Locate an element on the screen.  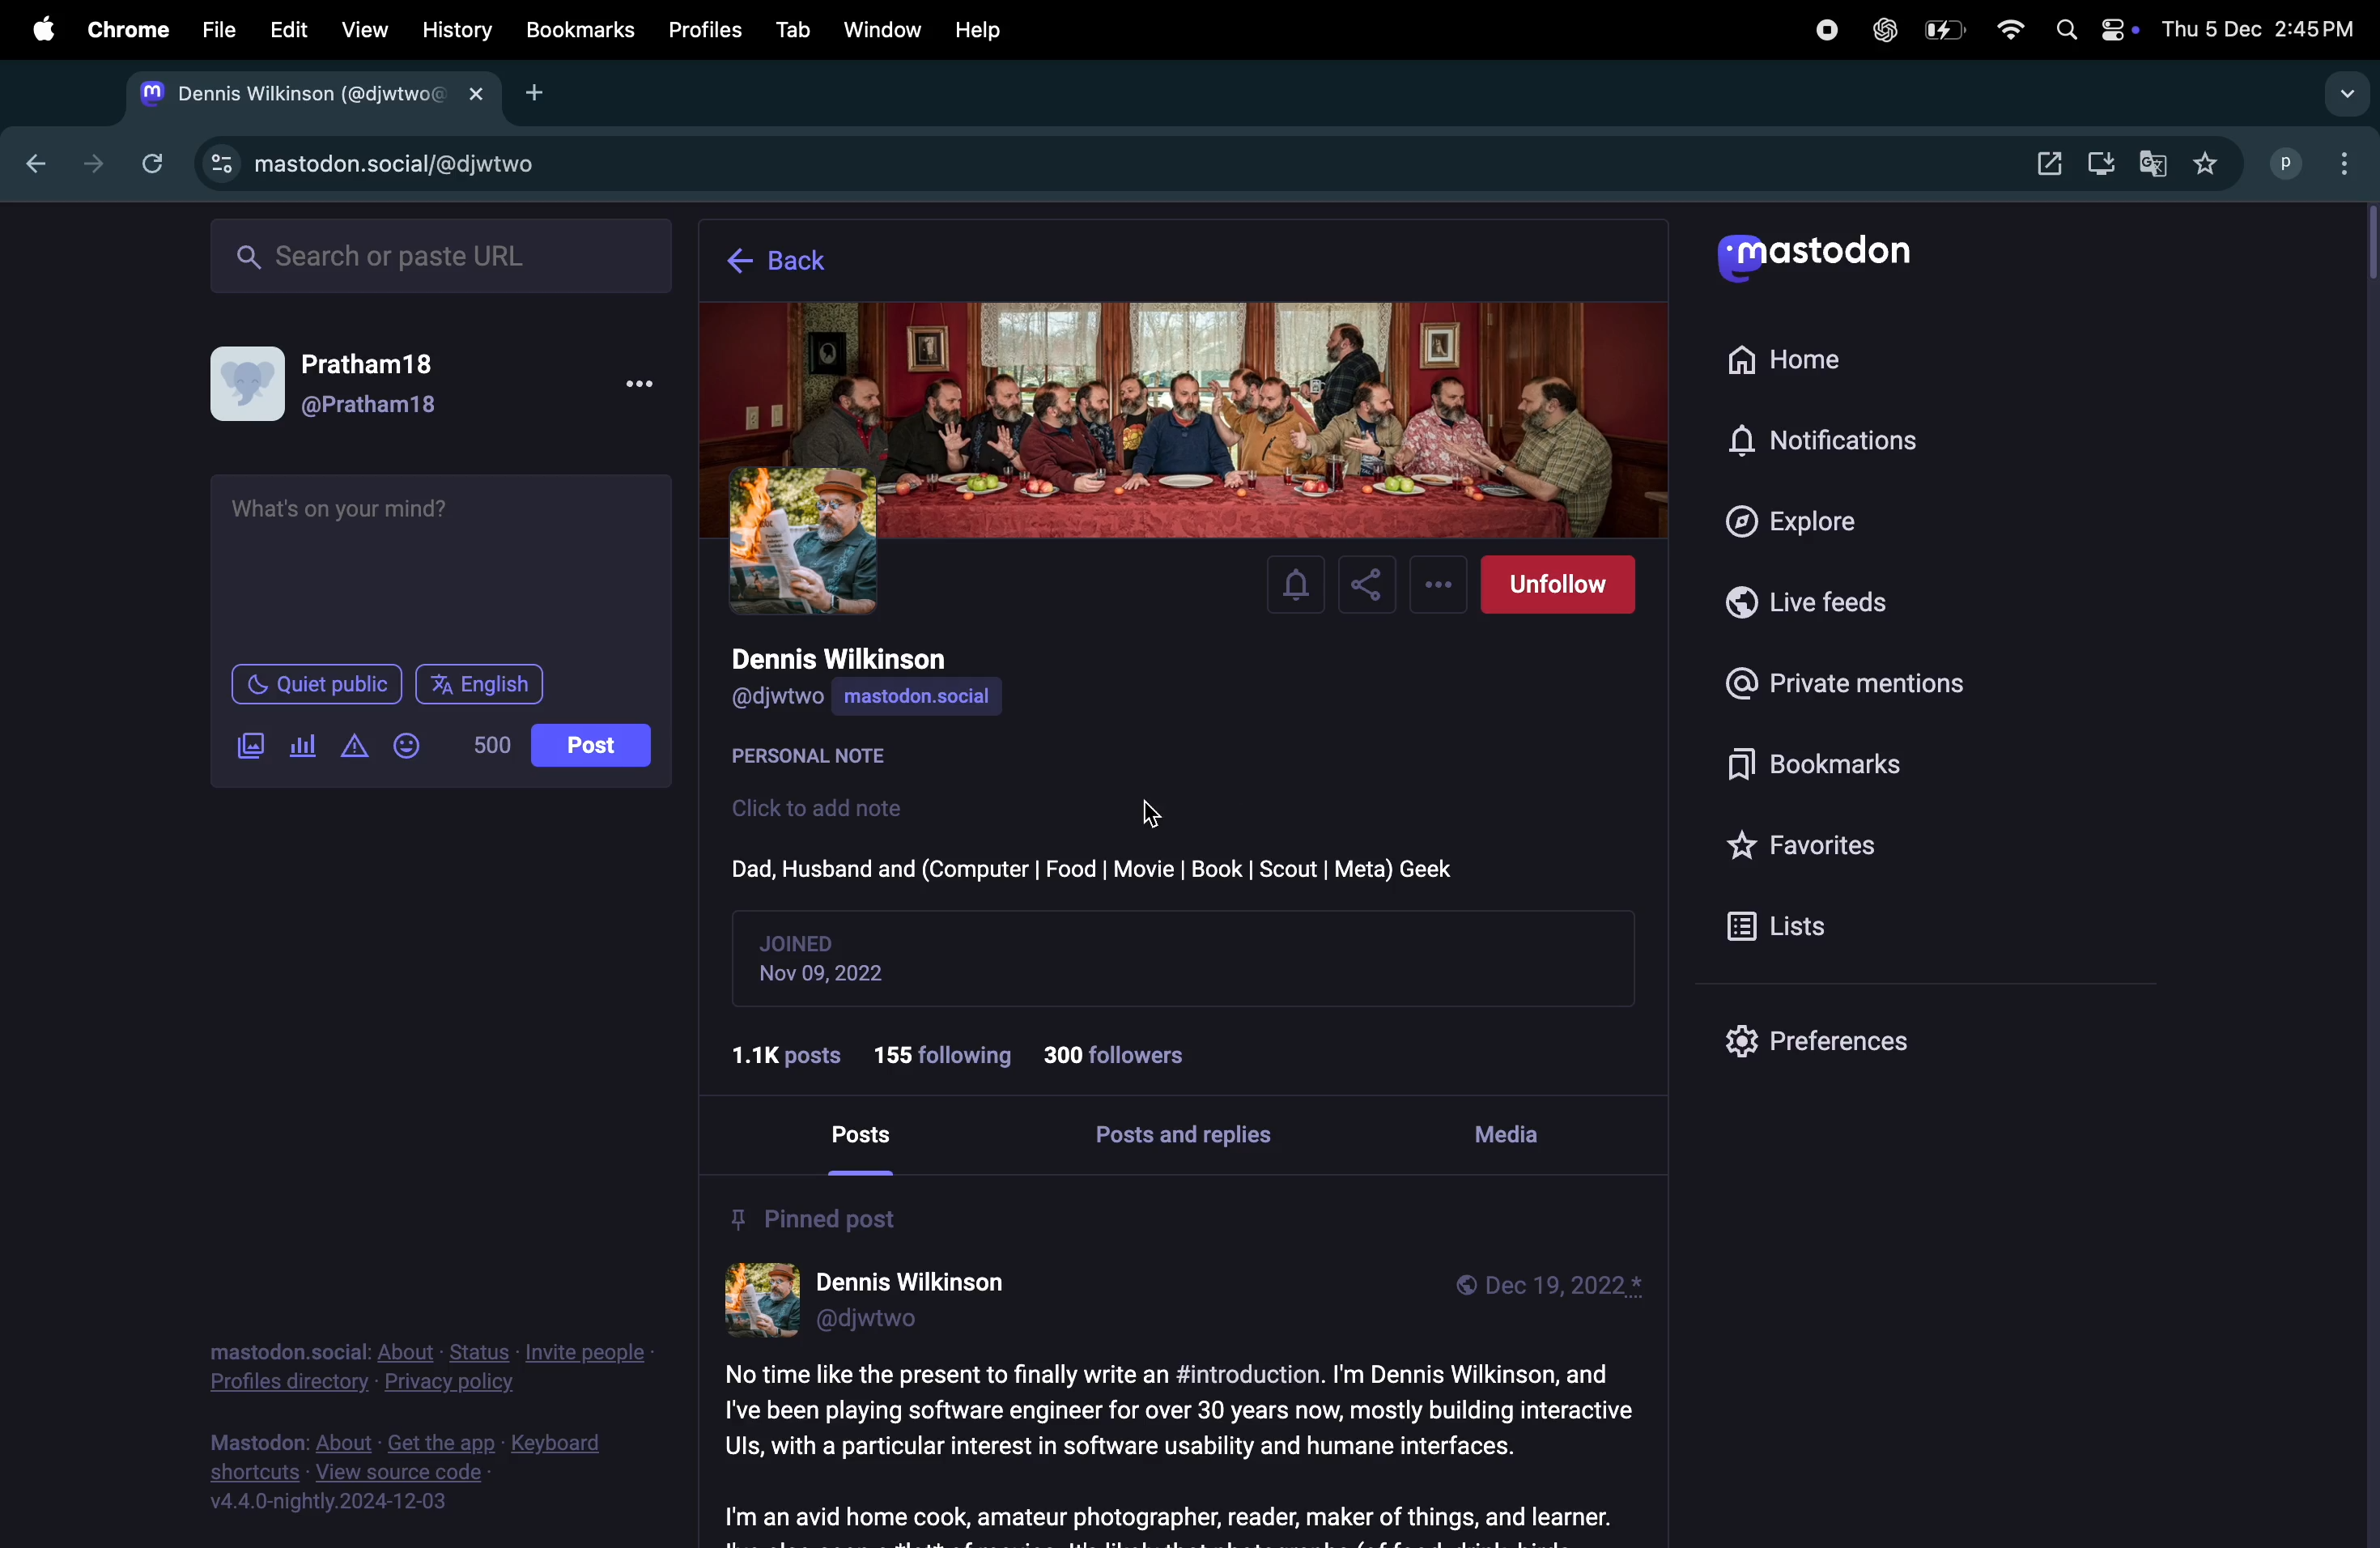
profiles is located at coordinates (712, 30).